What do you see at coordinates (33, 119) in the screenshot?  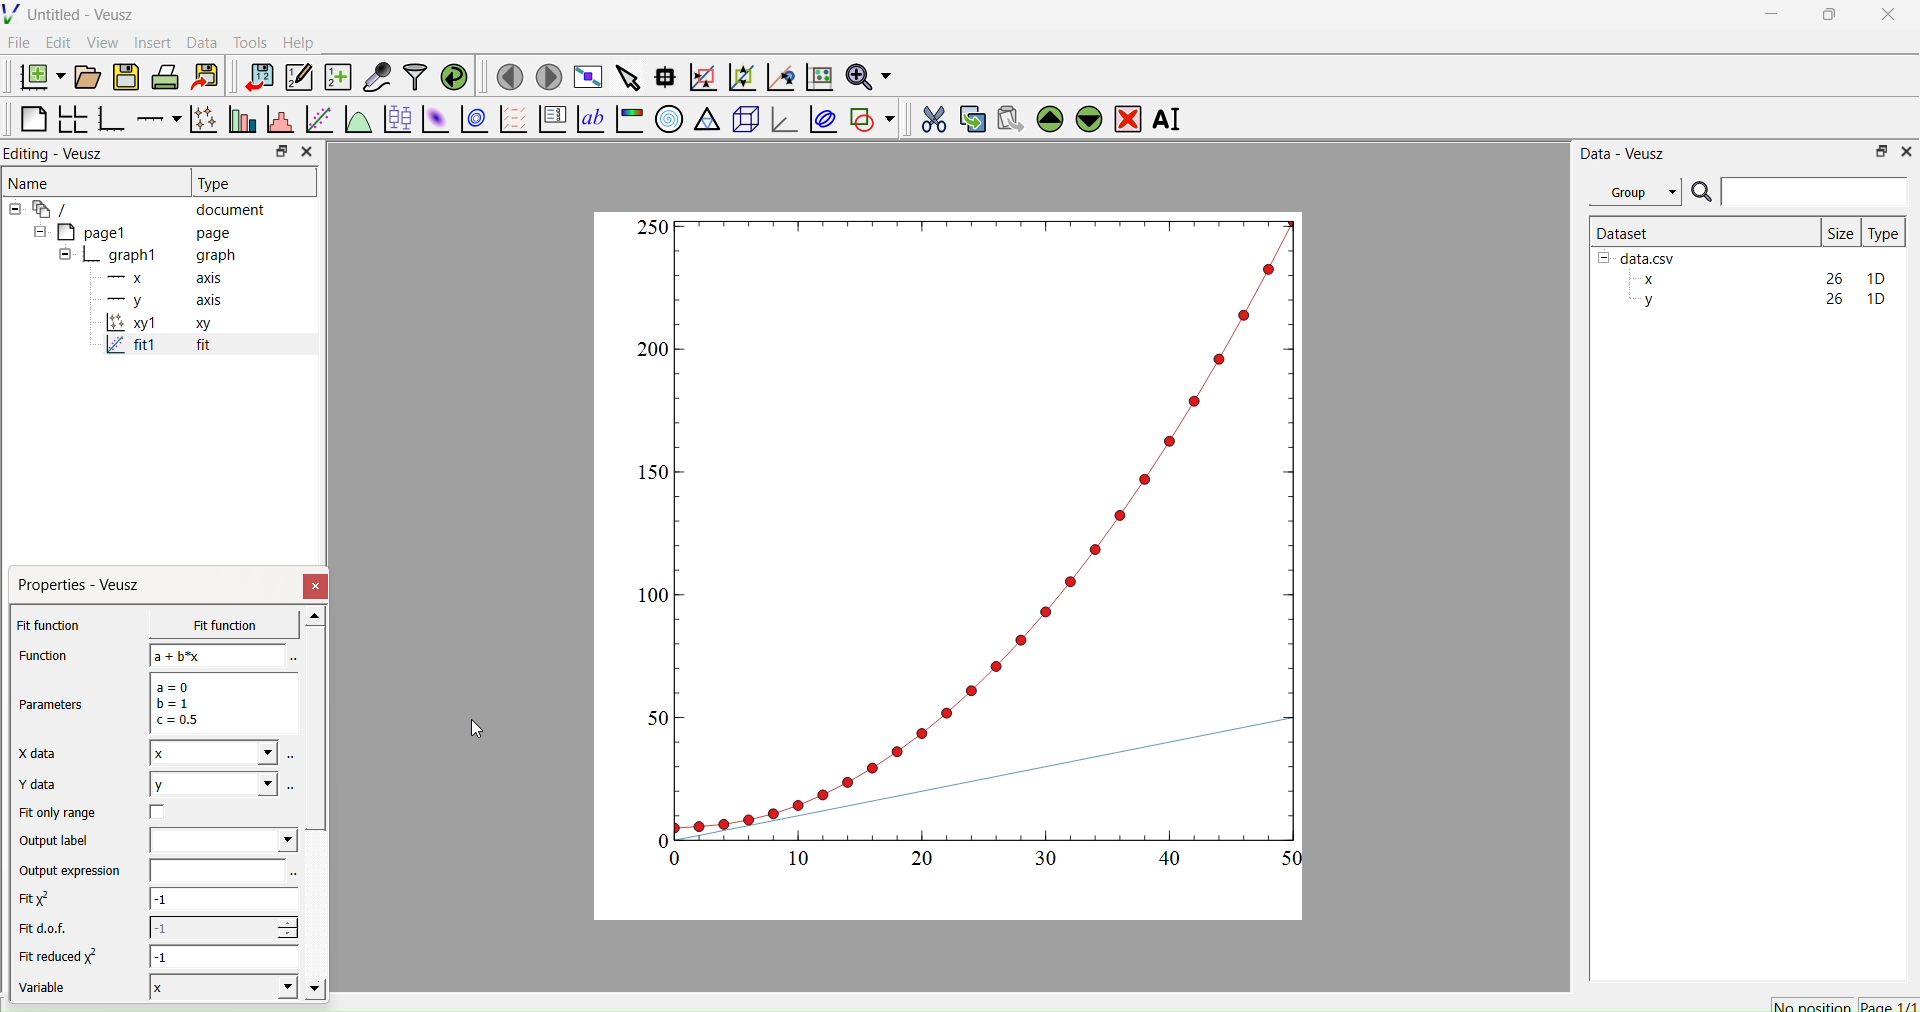 I see `Blank Page` at bounding box center [33, 119].